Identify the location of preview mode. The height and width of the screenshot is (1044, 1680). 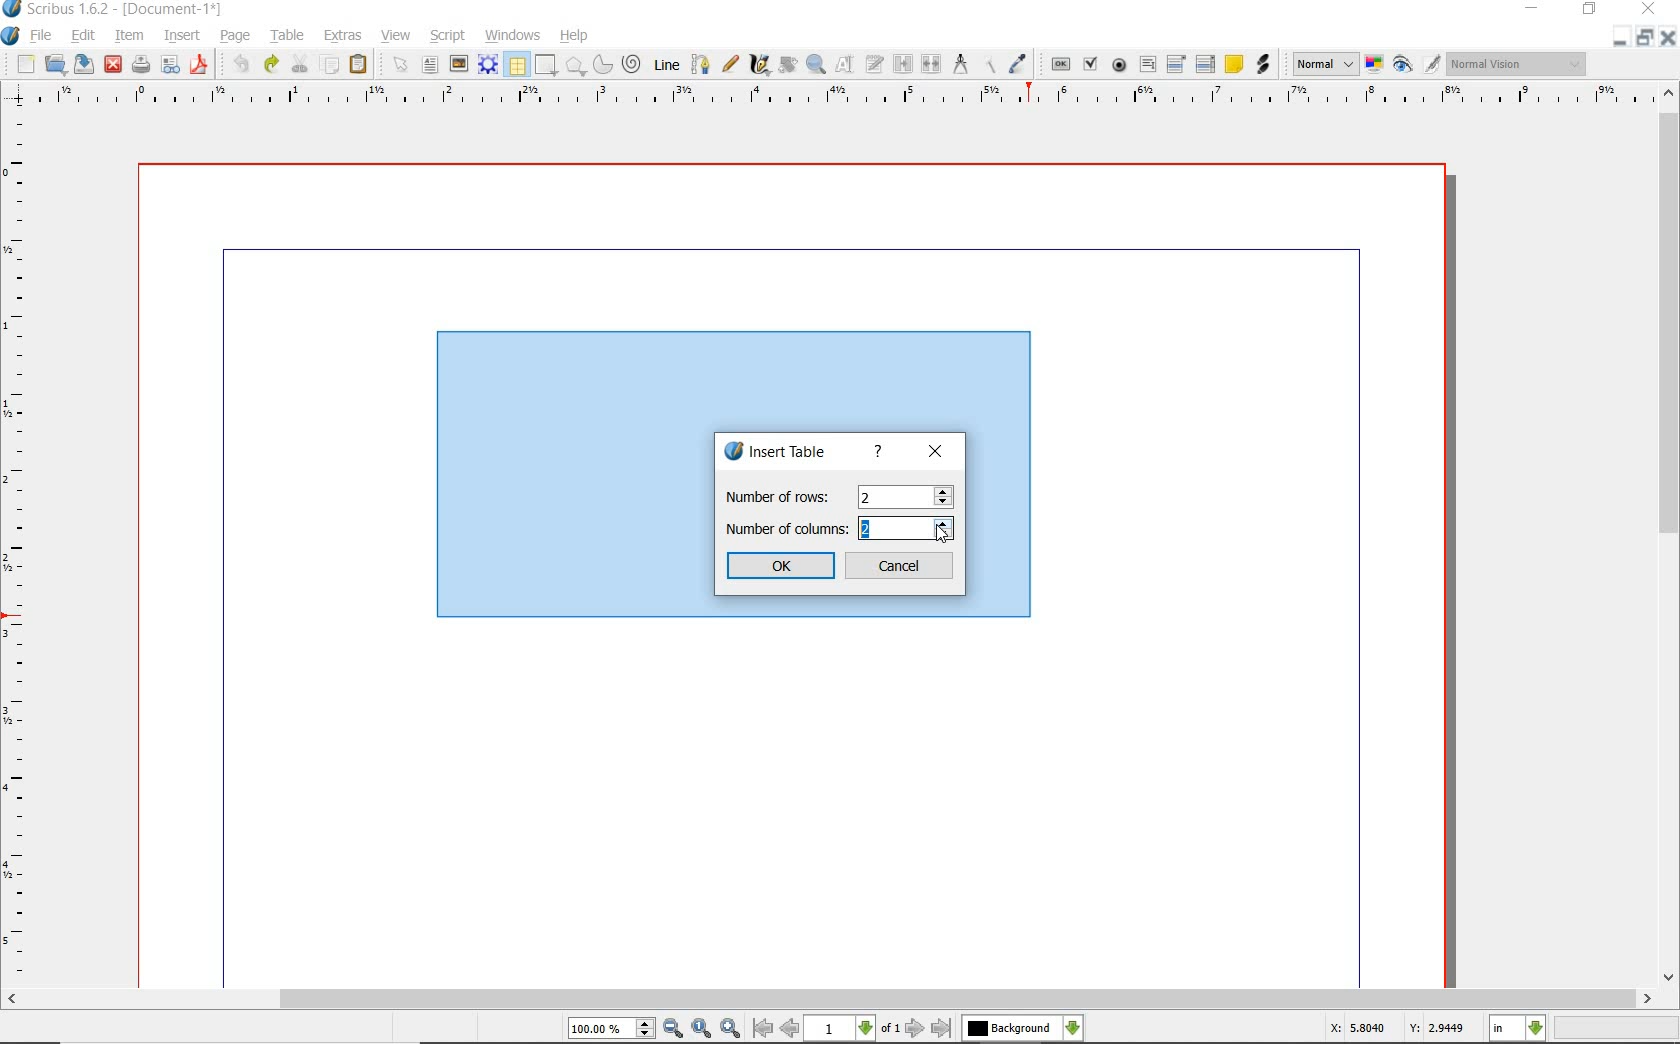
(1403, 66).